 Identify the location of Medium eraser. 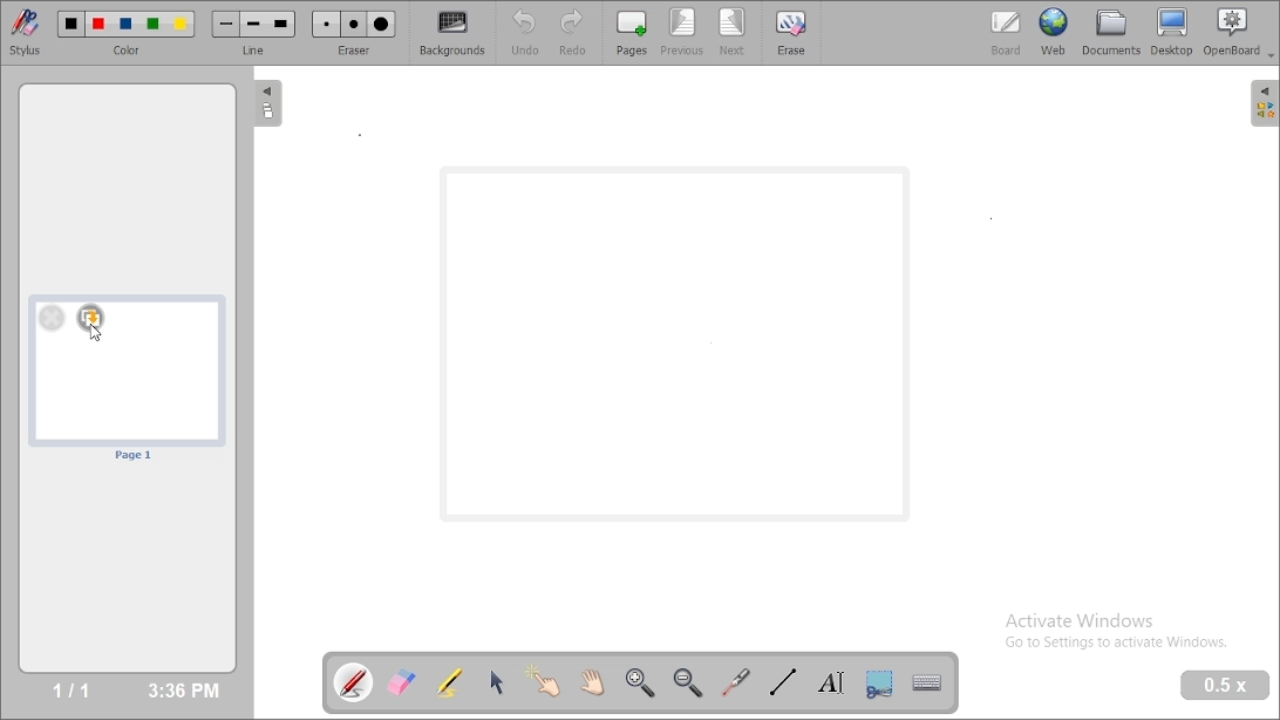
(354, 25).